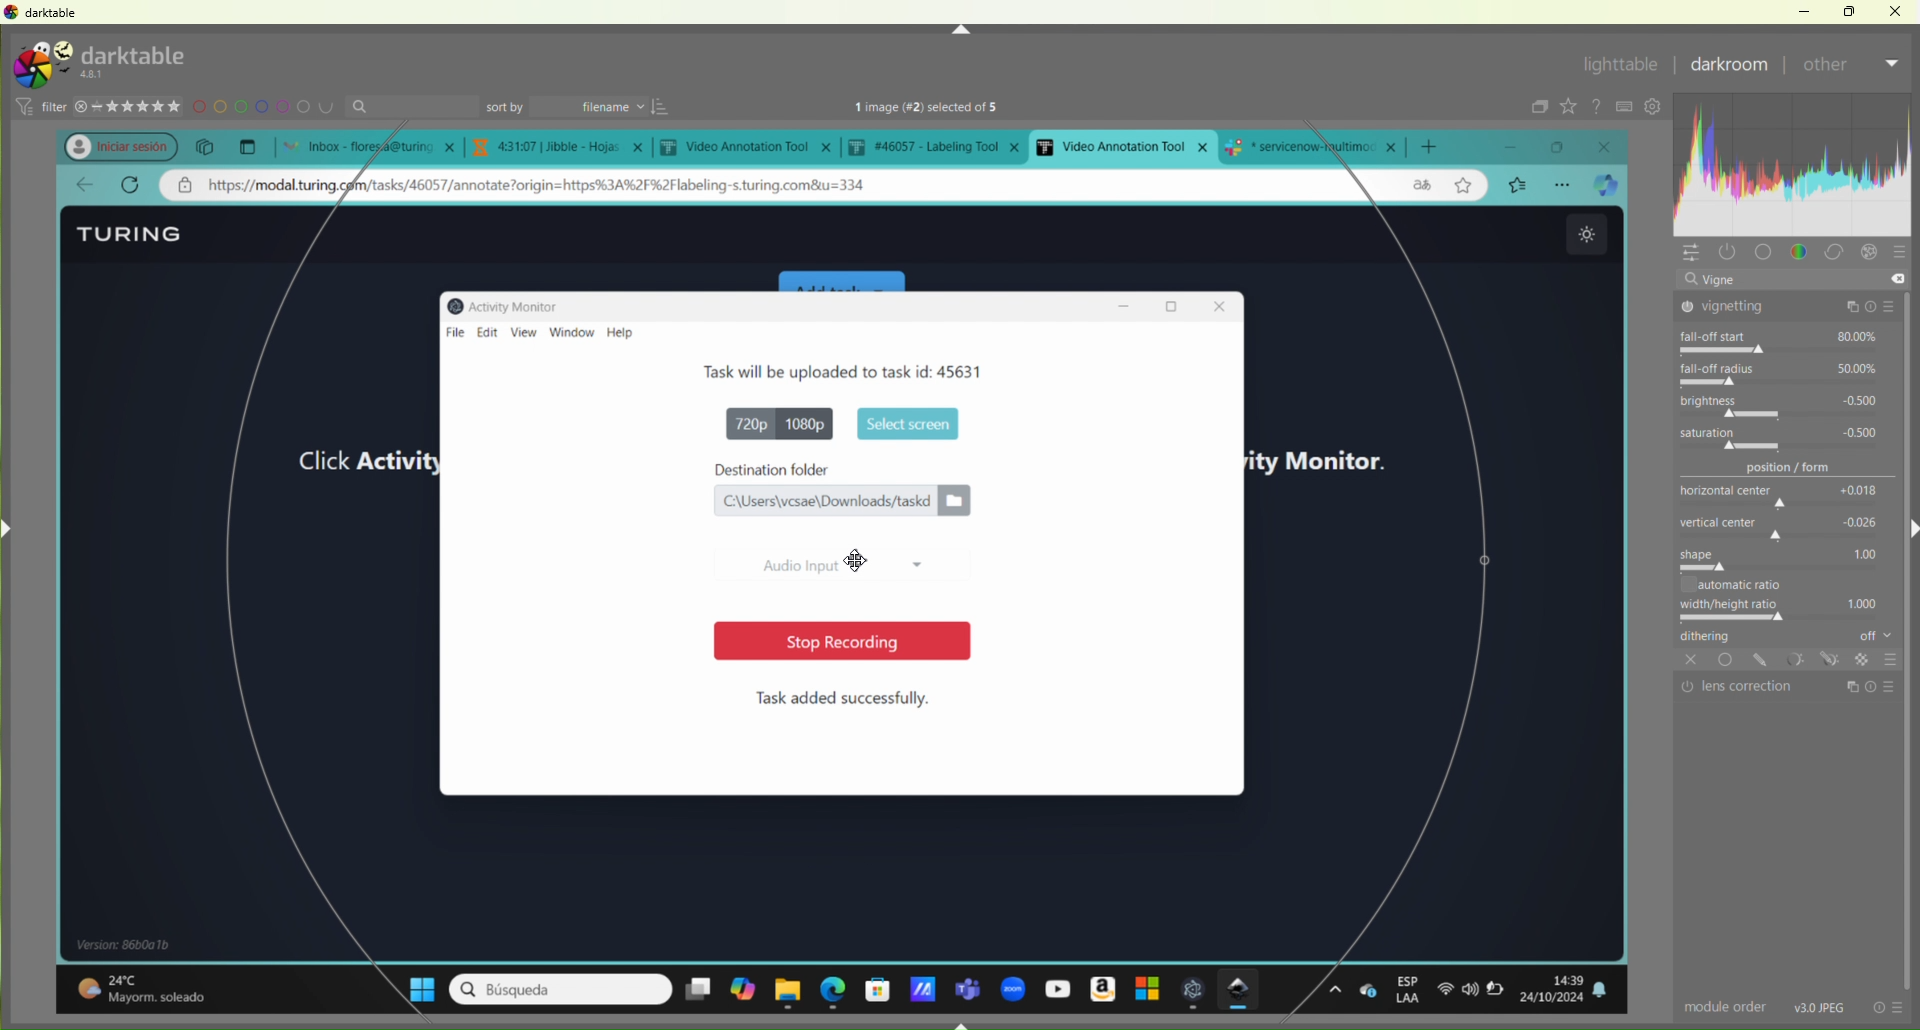  I want to click on vignetting, so click(1792, 308).